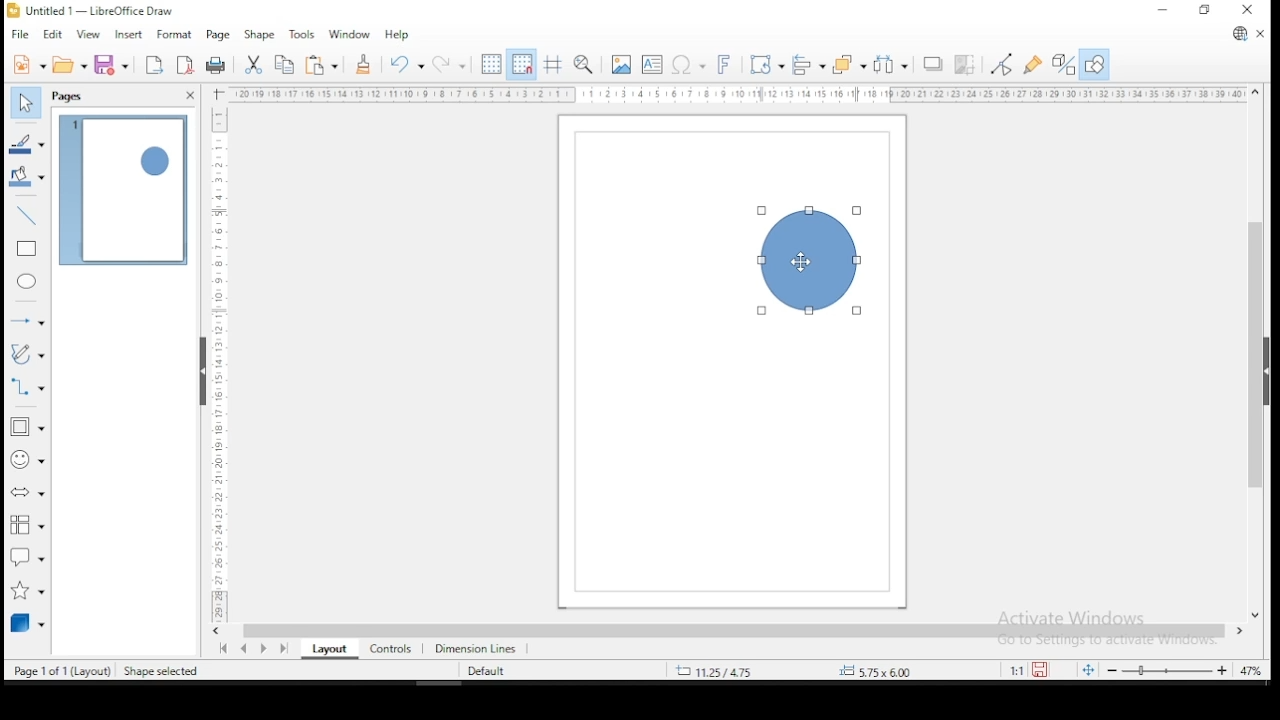 This screenshot has height=720, width=1280. What do you see at coordinates (686, 63) in the screenshot?
I see `insert special characters` at bounding box center [686, 63].